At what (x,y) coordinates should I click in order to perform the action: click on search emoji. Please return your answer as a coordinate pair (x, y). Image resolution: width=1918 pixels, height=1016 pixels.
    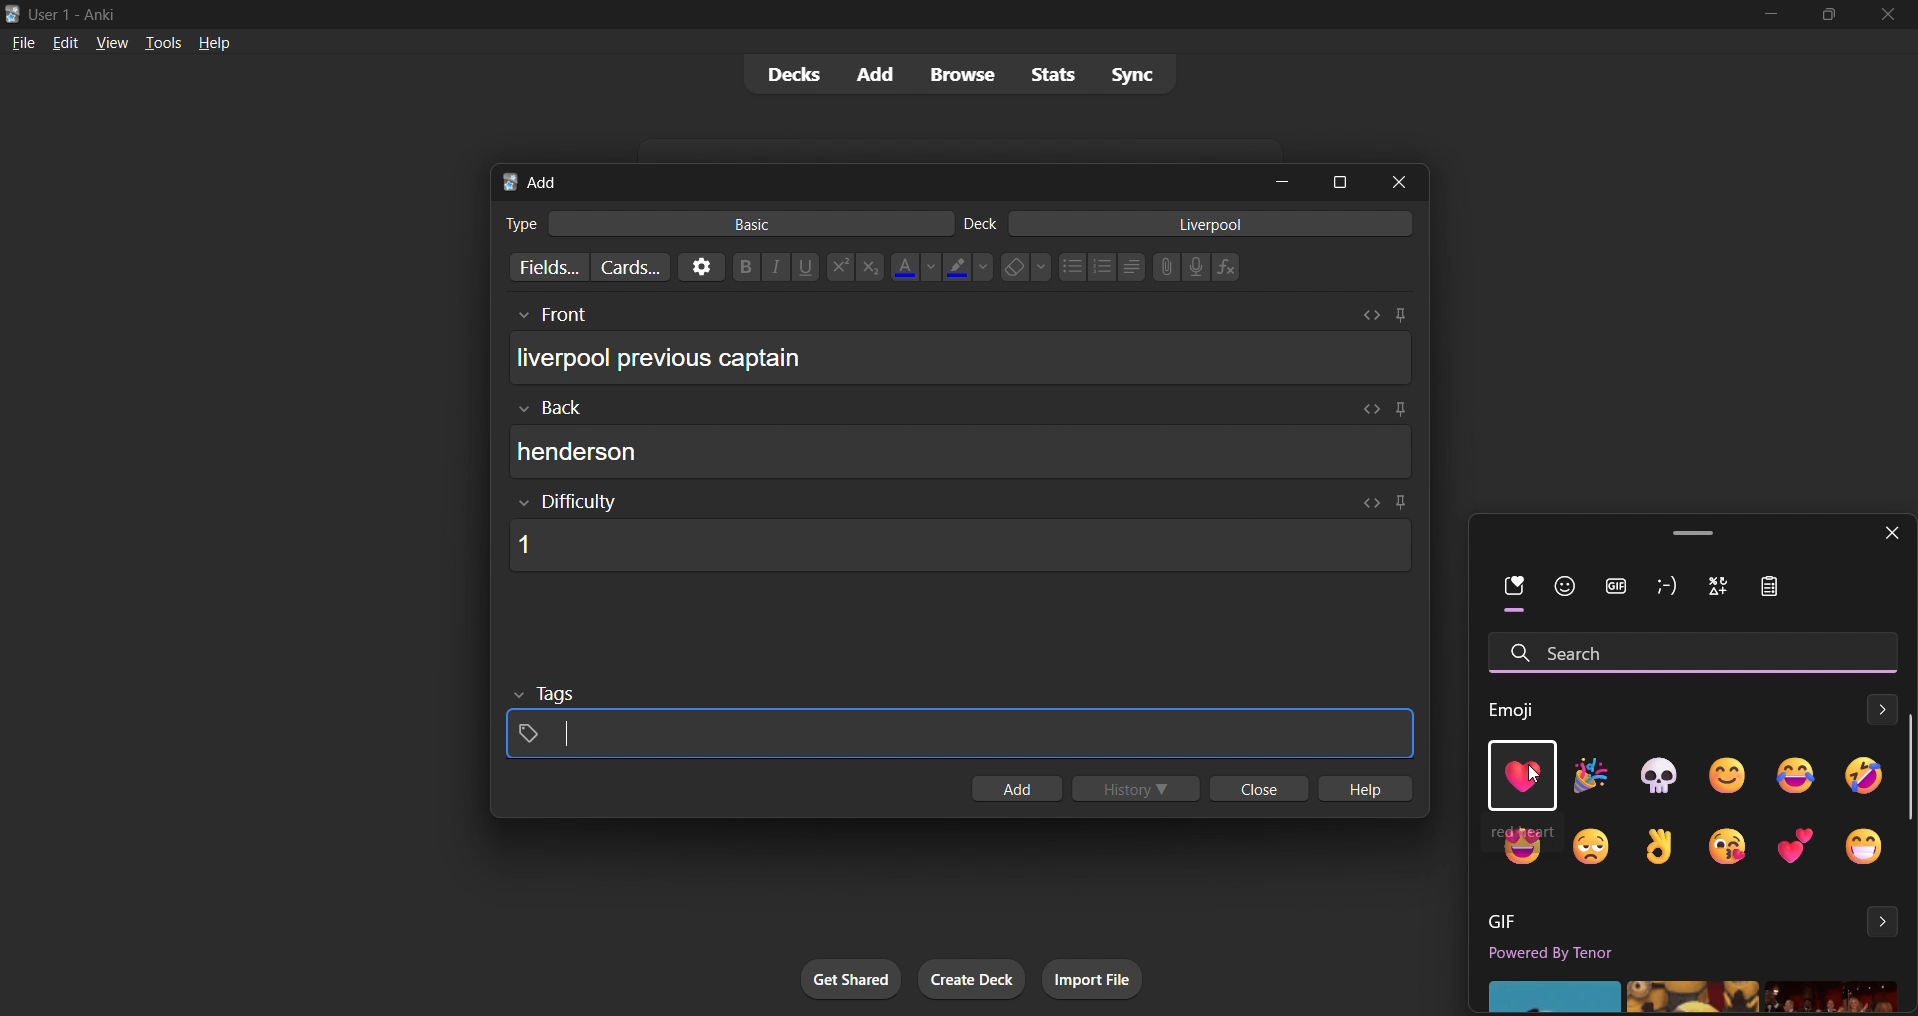
    Looking at the image, I should click on (1689, 649).